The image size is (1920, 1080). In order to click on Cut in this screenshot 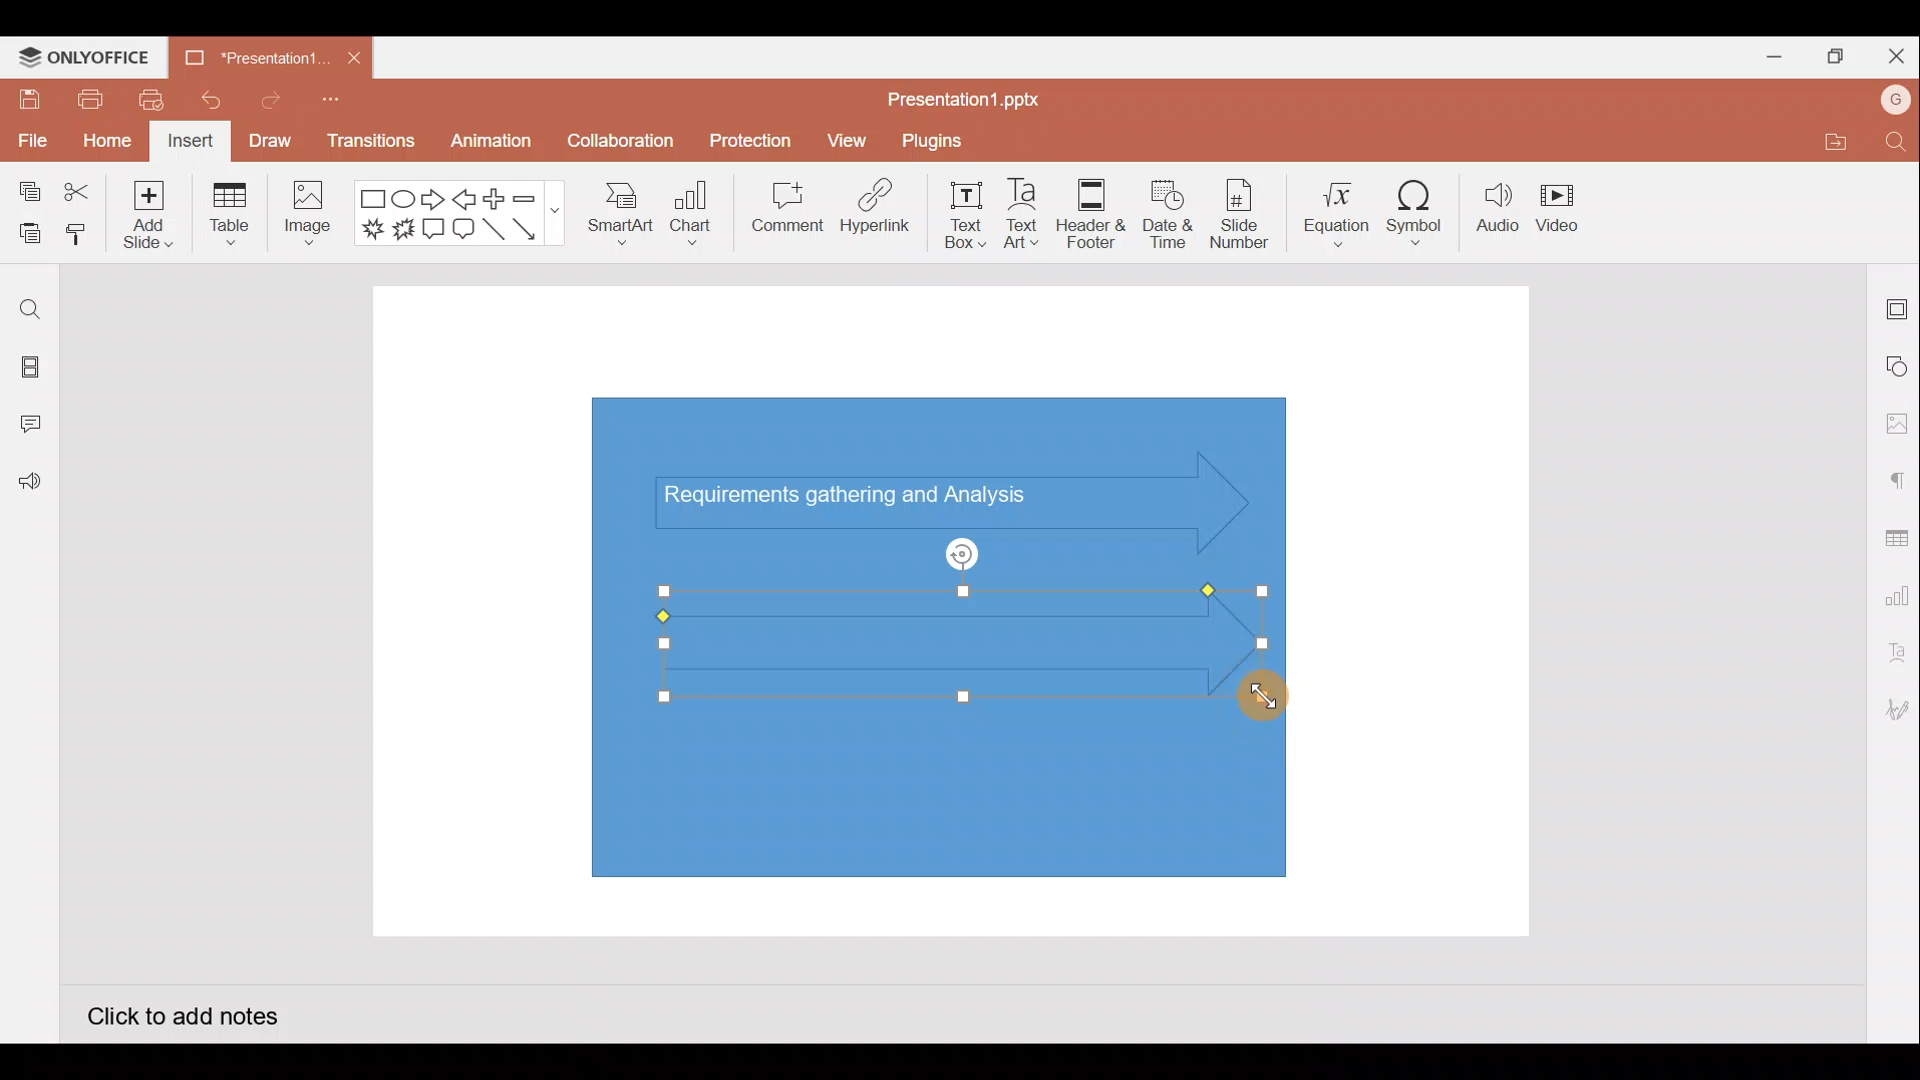, I will do `click(78, 193)`.